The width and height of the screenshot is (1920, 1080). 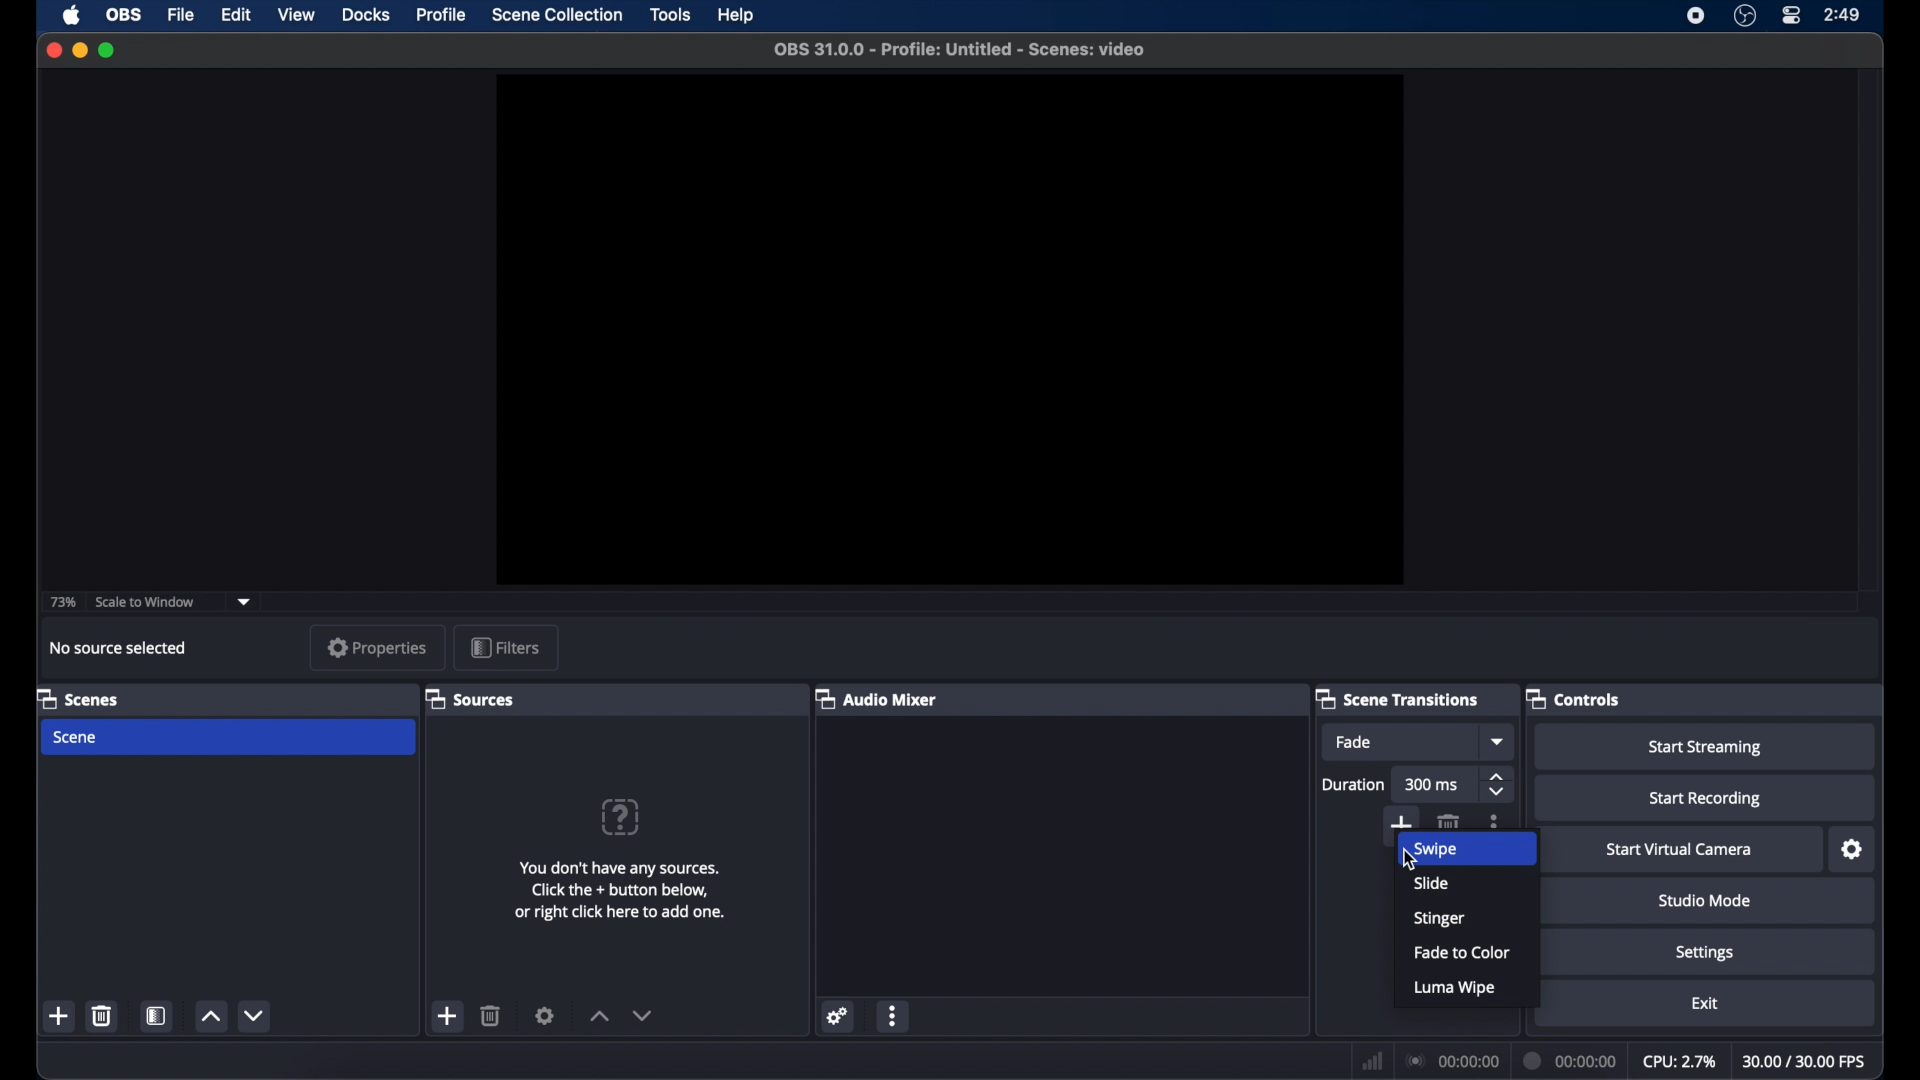 I want to click on screen recorder icon, so click(x=1696, y=15).